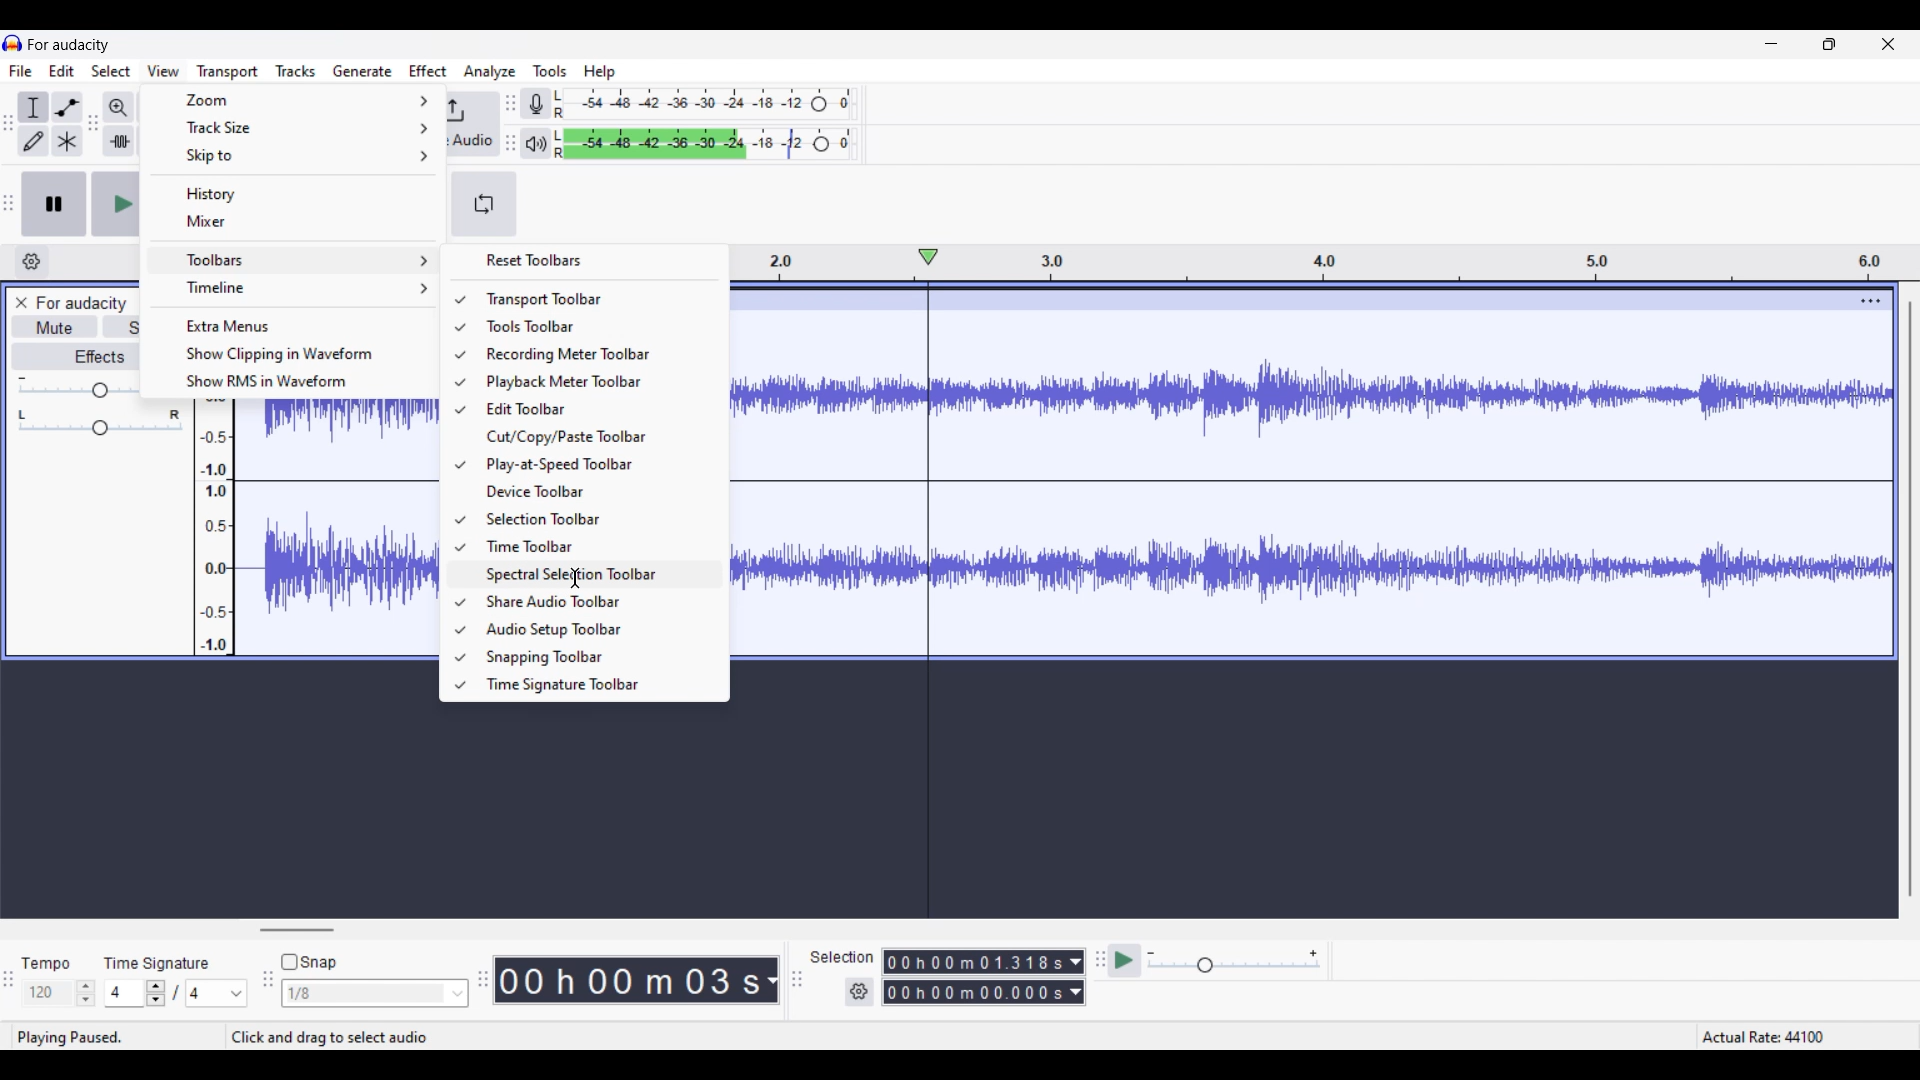 The image size is (1920, 1080). I want to click on Selection toolbar, so click(595, 518).